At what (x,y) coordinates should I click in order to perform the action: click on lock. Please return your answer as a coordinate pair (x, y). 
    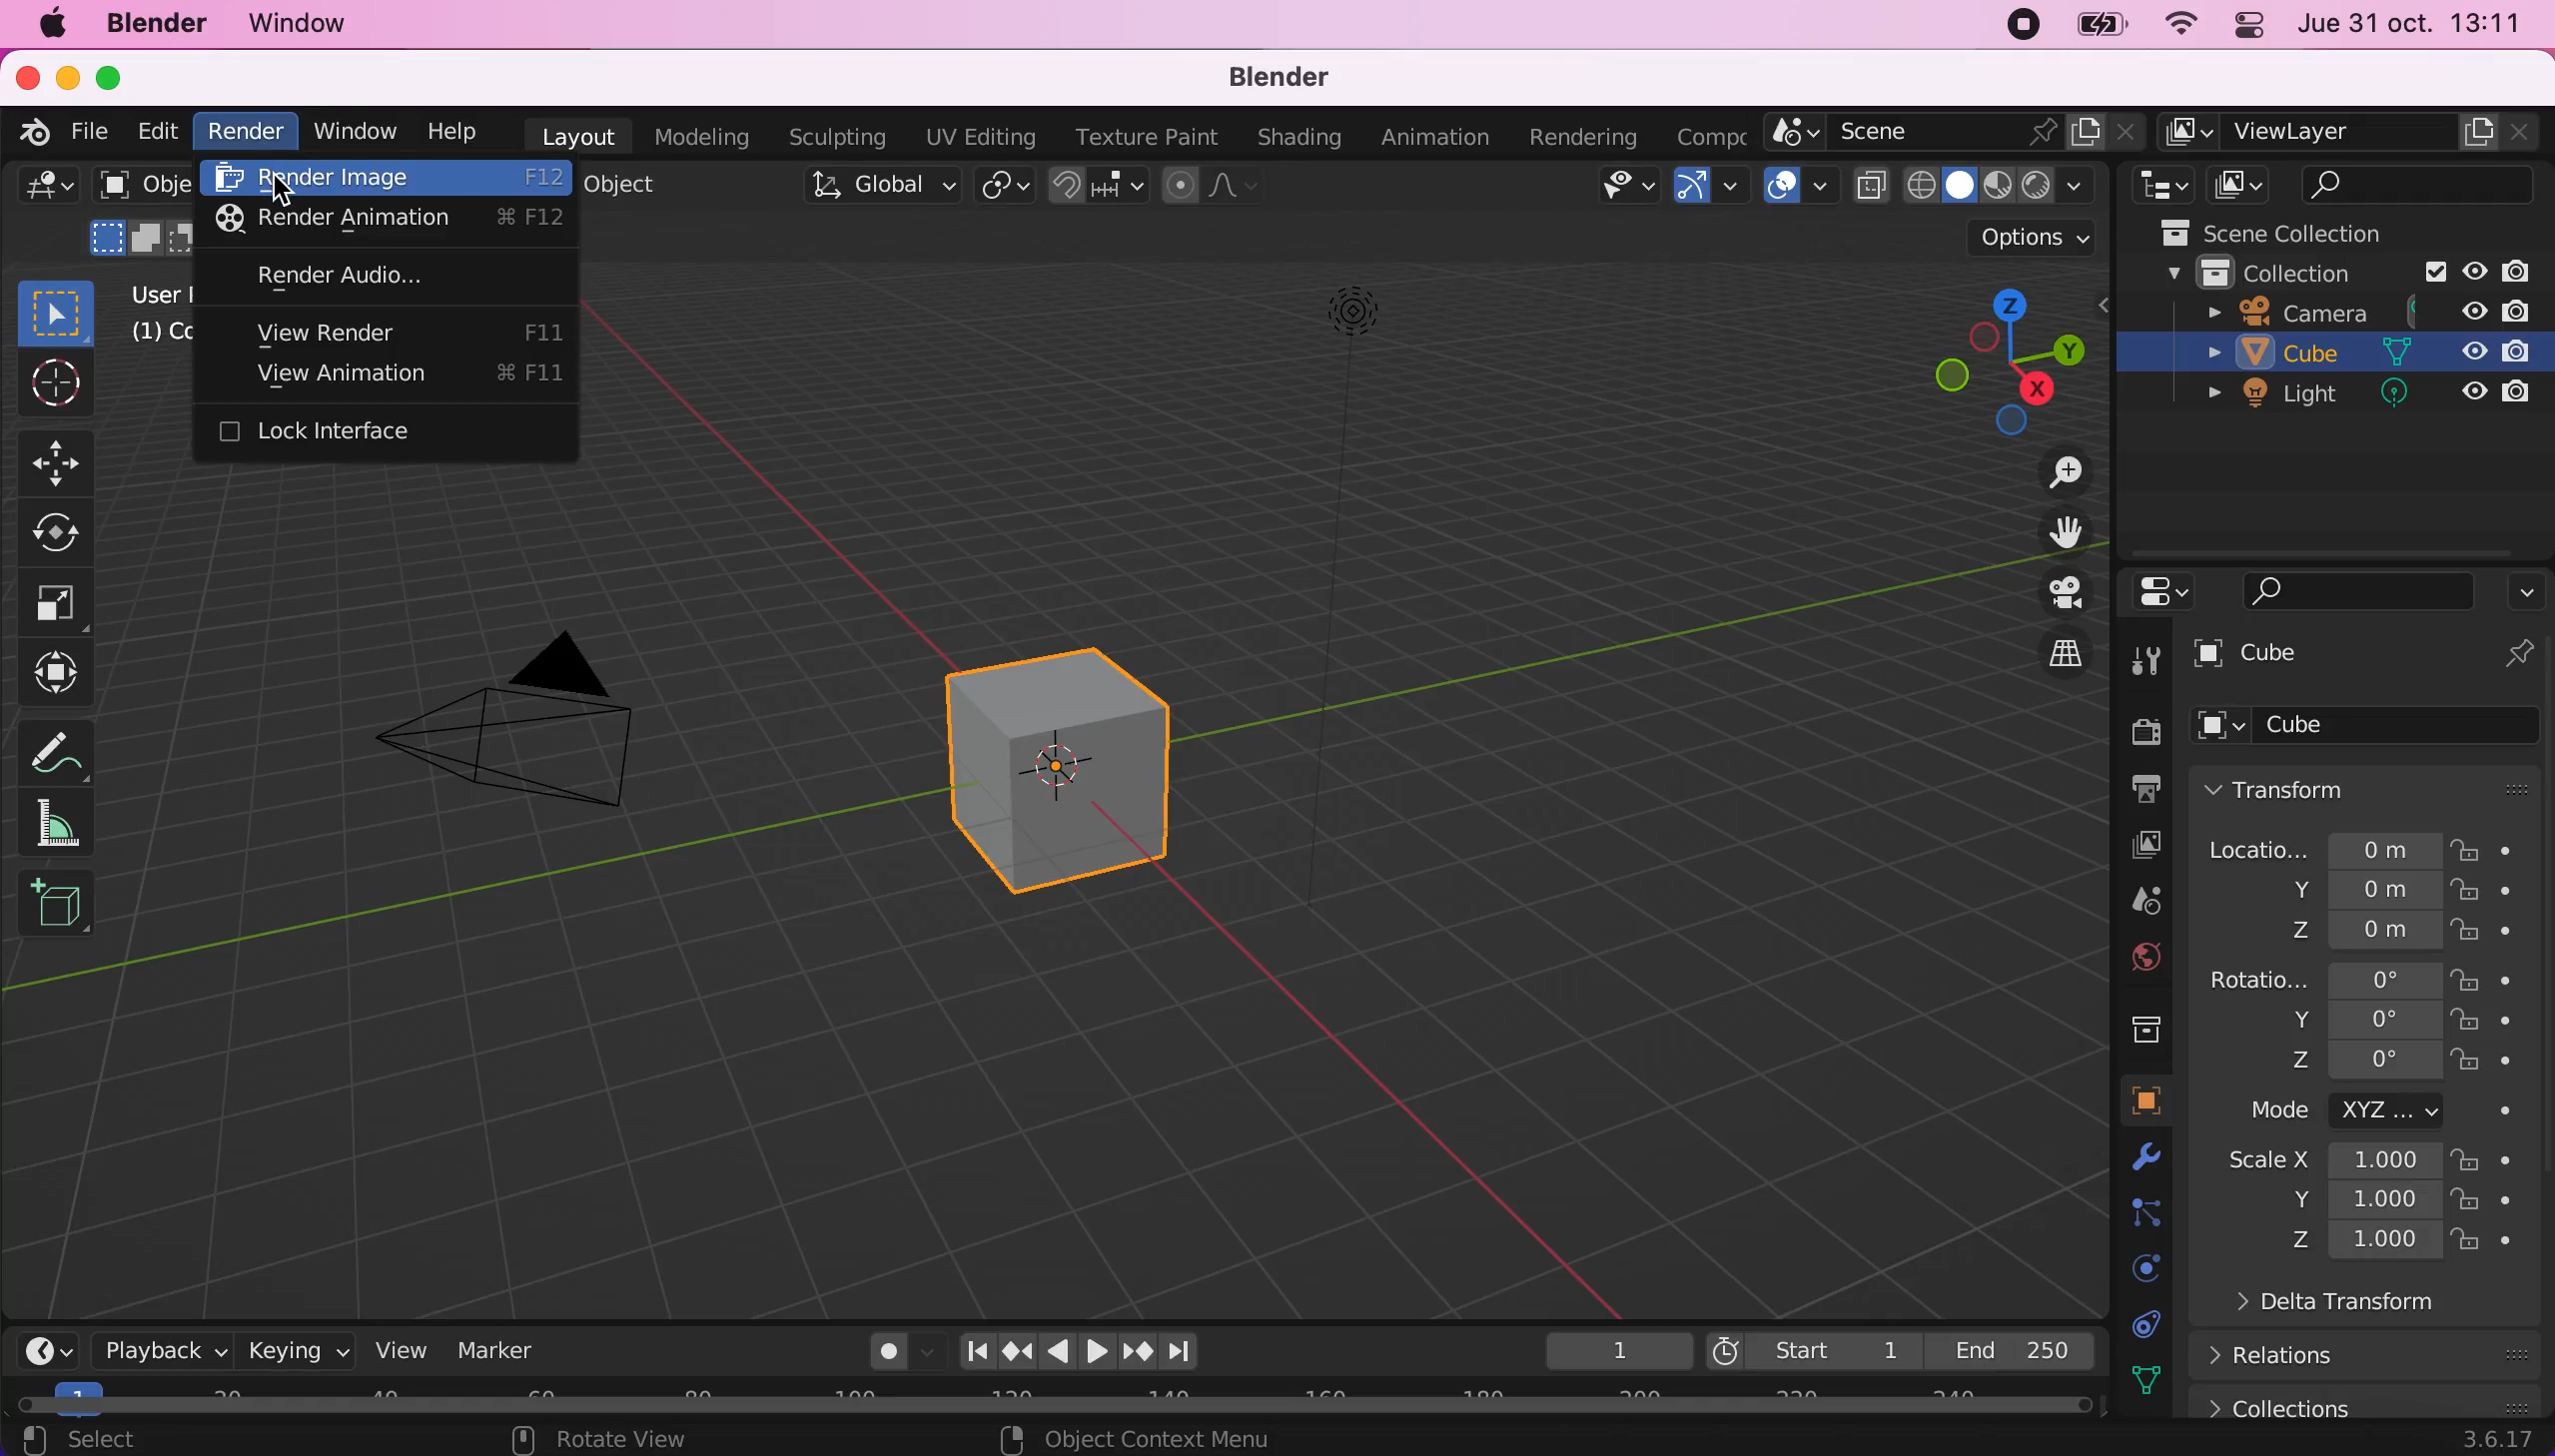
    Looking at the image, I should click on (2484, 935).